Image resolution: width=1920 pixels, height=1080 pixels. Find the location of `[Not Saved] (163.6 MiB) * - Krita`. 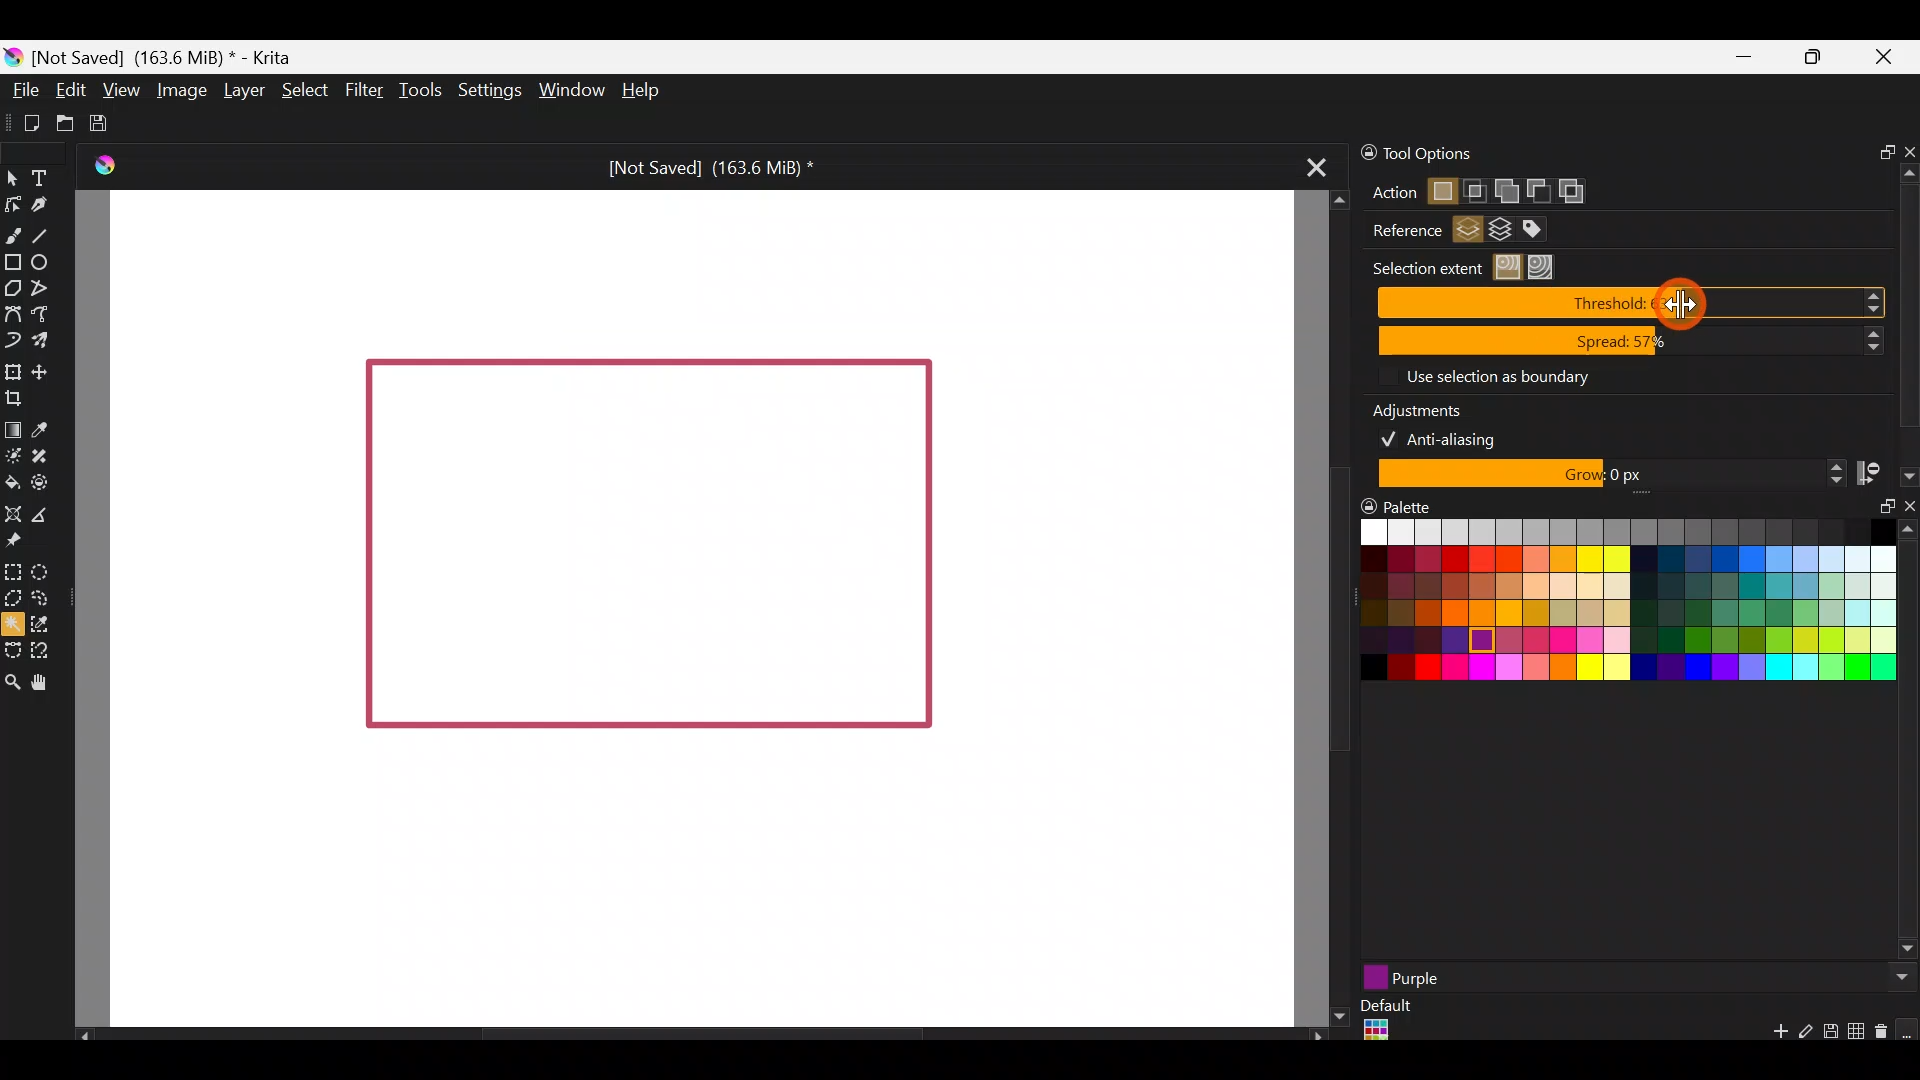

[Not Saved] (163.6 MiB) * - Krita is located at coordinates (174, 58).